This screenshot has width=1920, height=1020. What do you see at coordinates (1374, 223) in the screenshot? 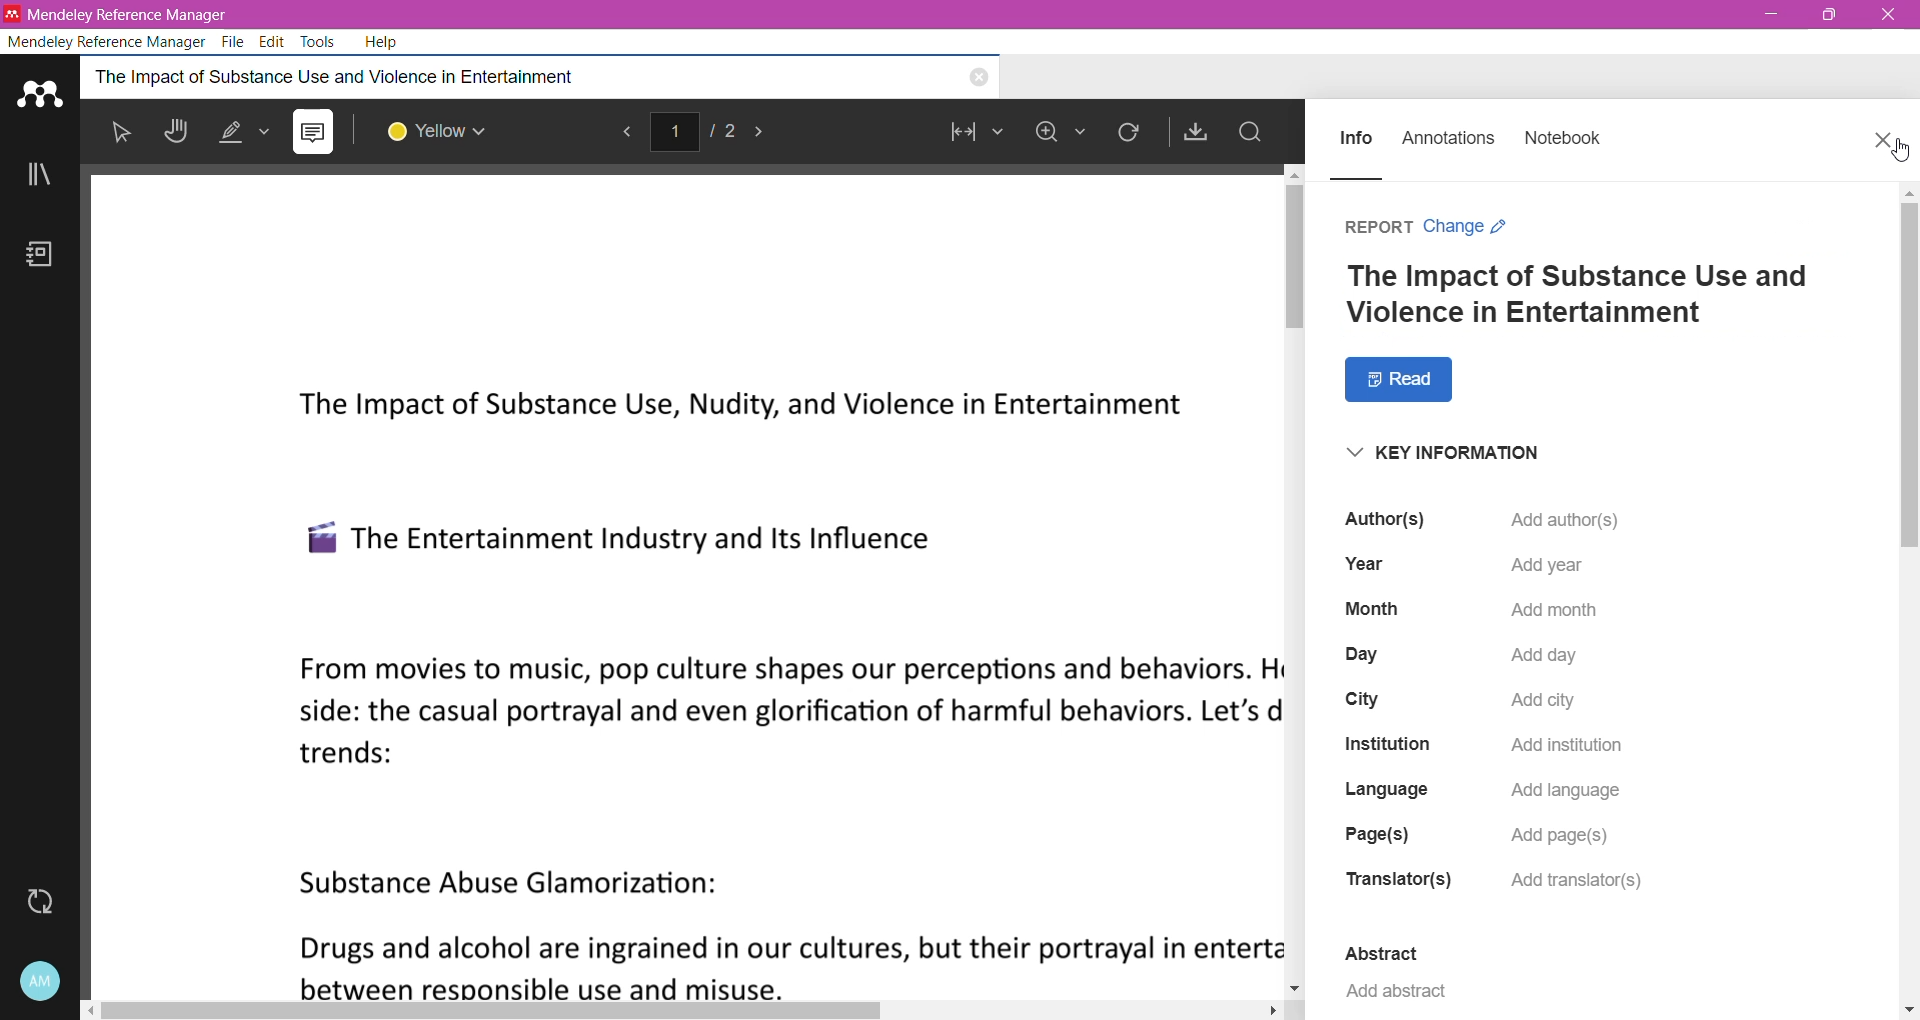
I see `Reference Item Type` at bounding box center [1374, 223].